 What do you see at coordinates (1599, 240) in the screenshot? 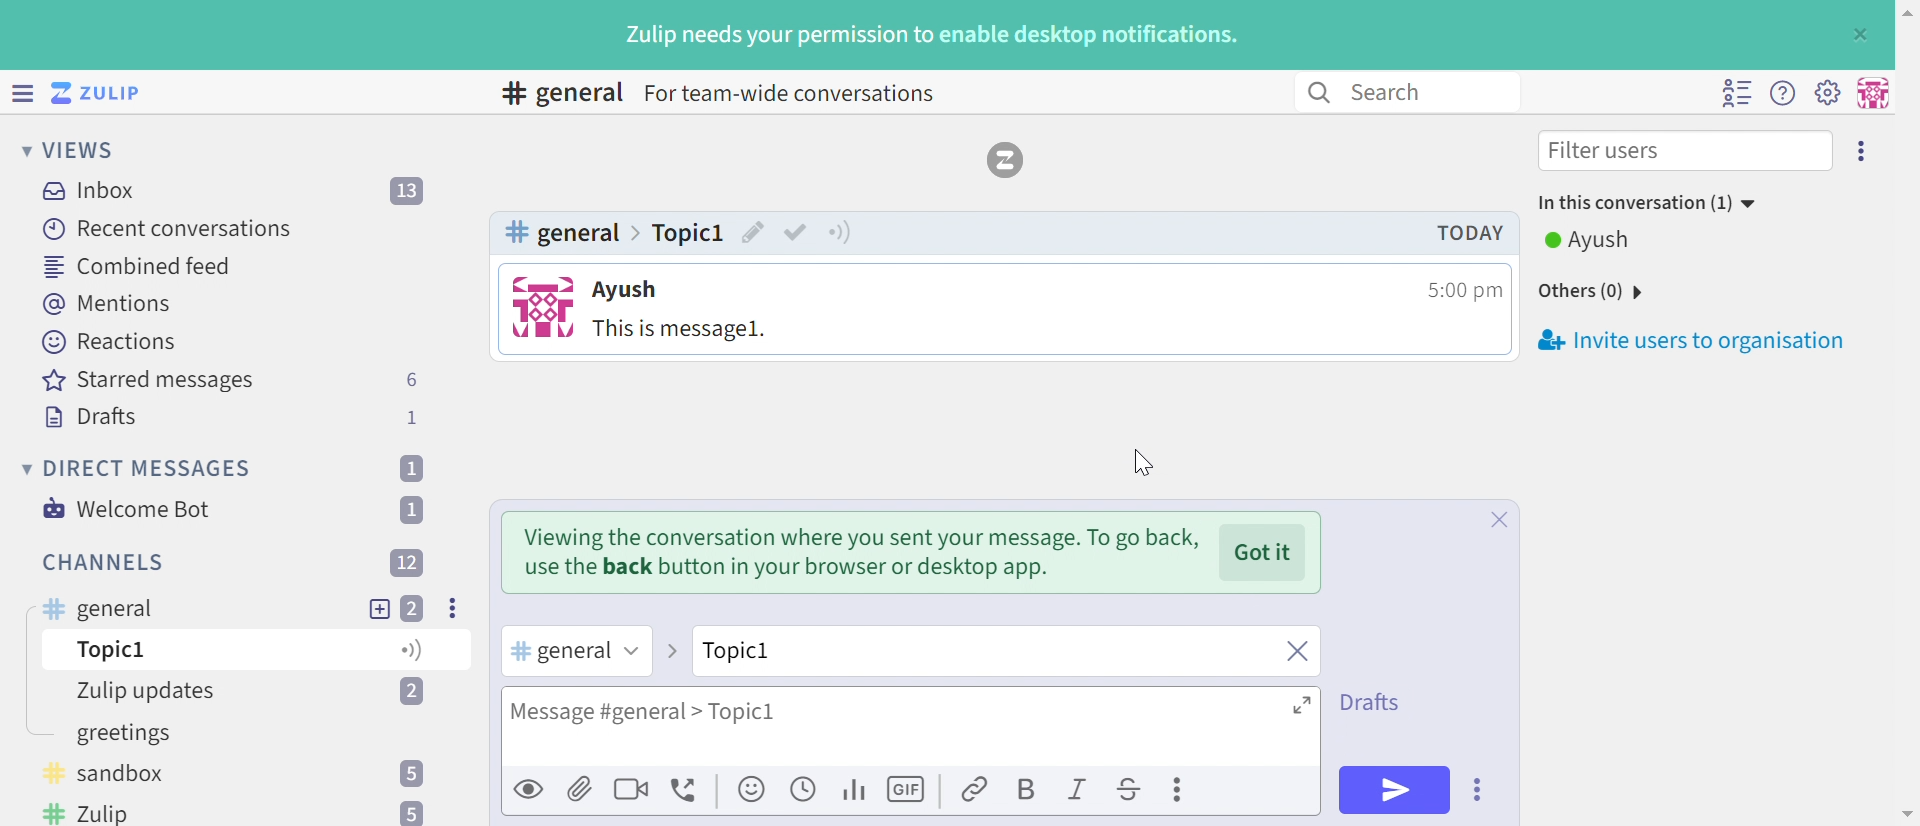
I see `Ayush` at bounding box center [1599, 240].